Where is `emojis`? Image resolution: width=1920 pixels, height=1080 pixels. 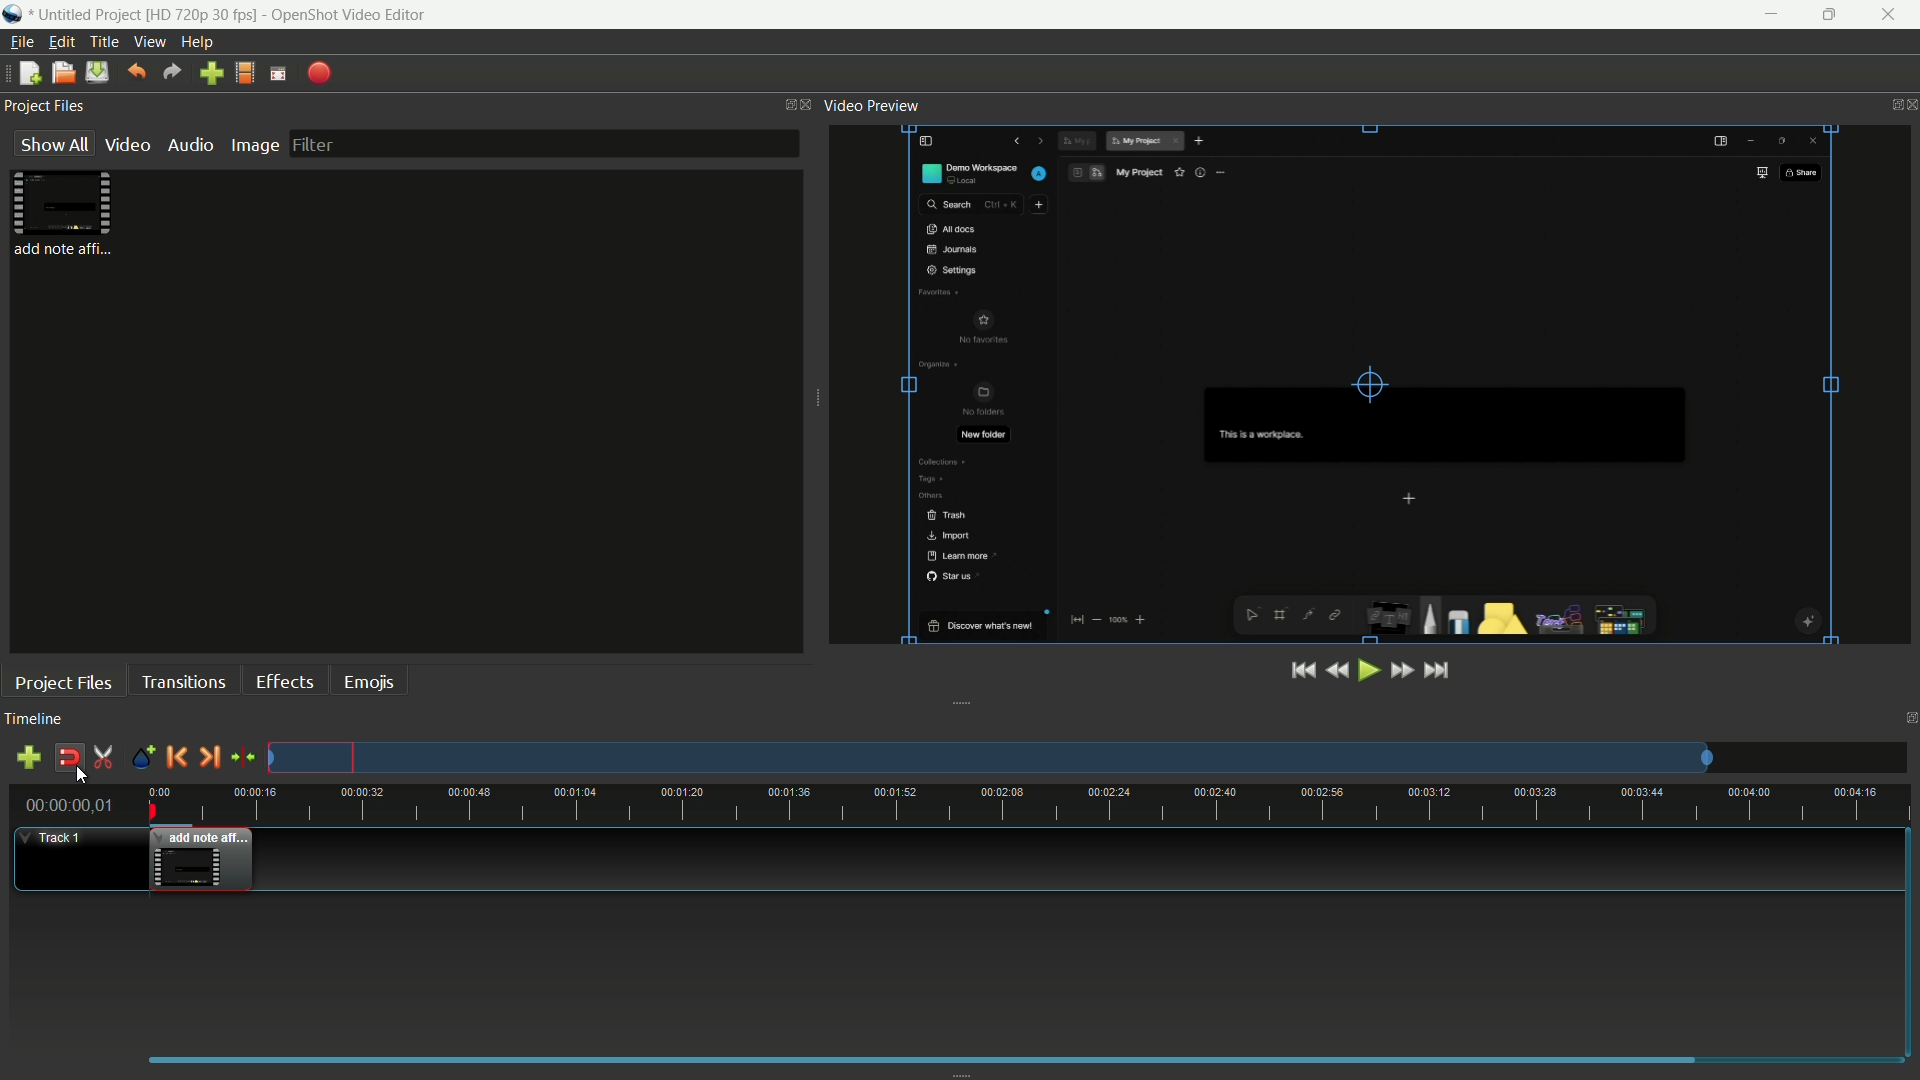 emojis is located at coordinates (368, 683).